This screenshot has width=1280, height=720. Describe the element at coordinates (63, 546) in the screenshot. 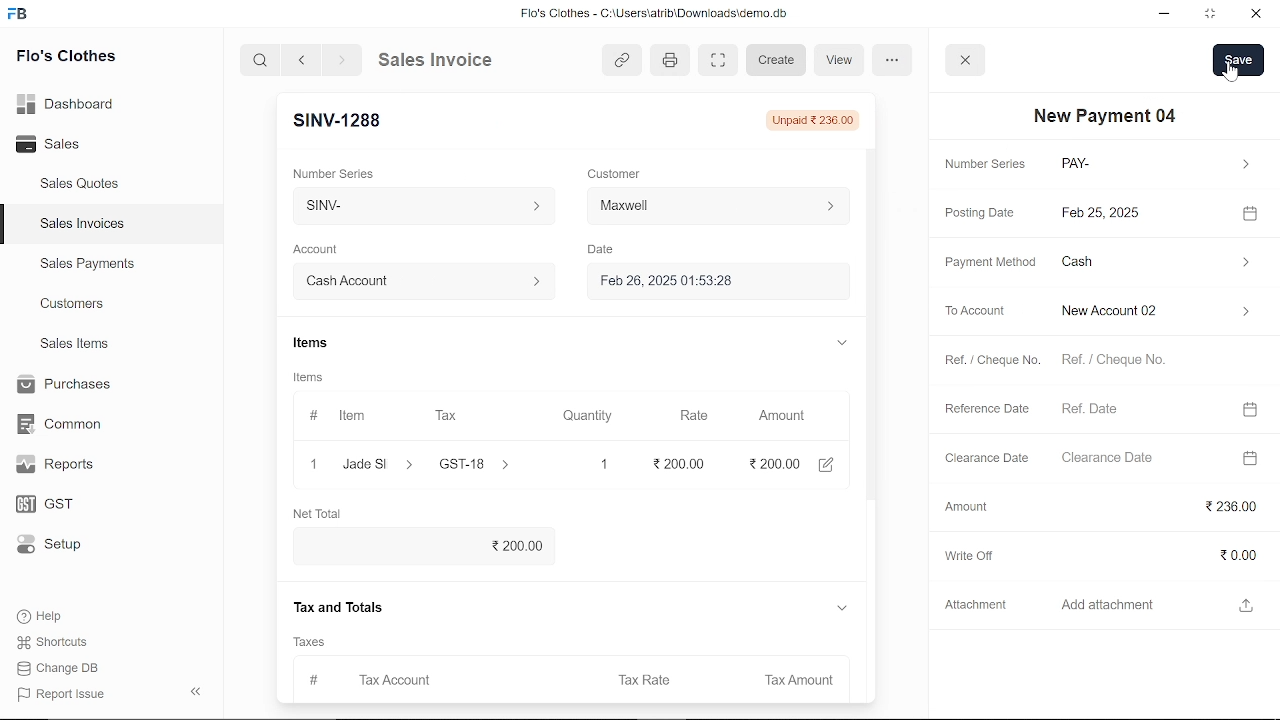

I see `Setup` at that location.